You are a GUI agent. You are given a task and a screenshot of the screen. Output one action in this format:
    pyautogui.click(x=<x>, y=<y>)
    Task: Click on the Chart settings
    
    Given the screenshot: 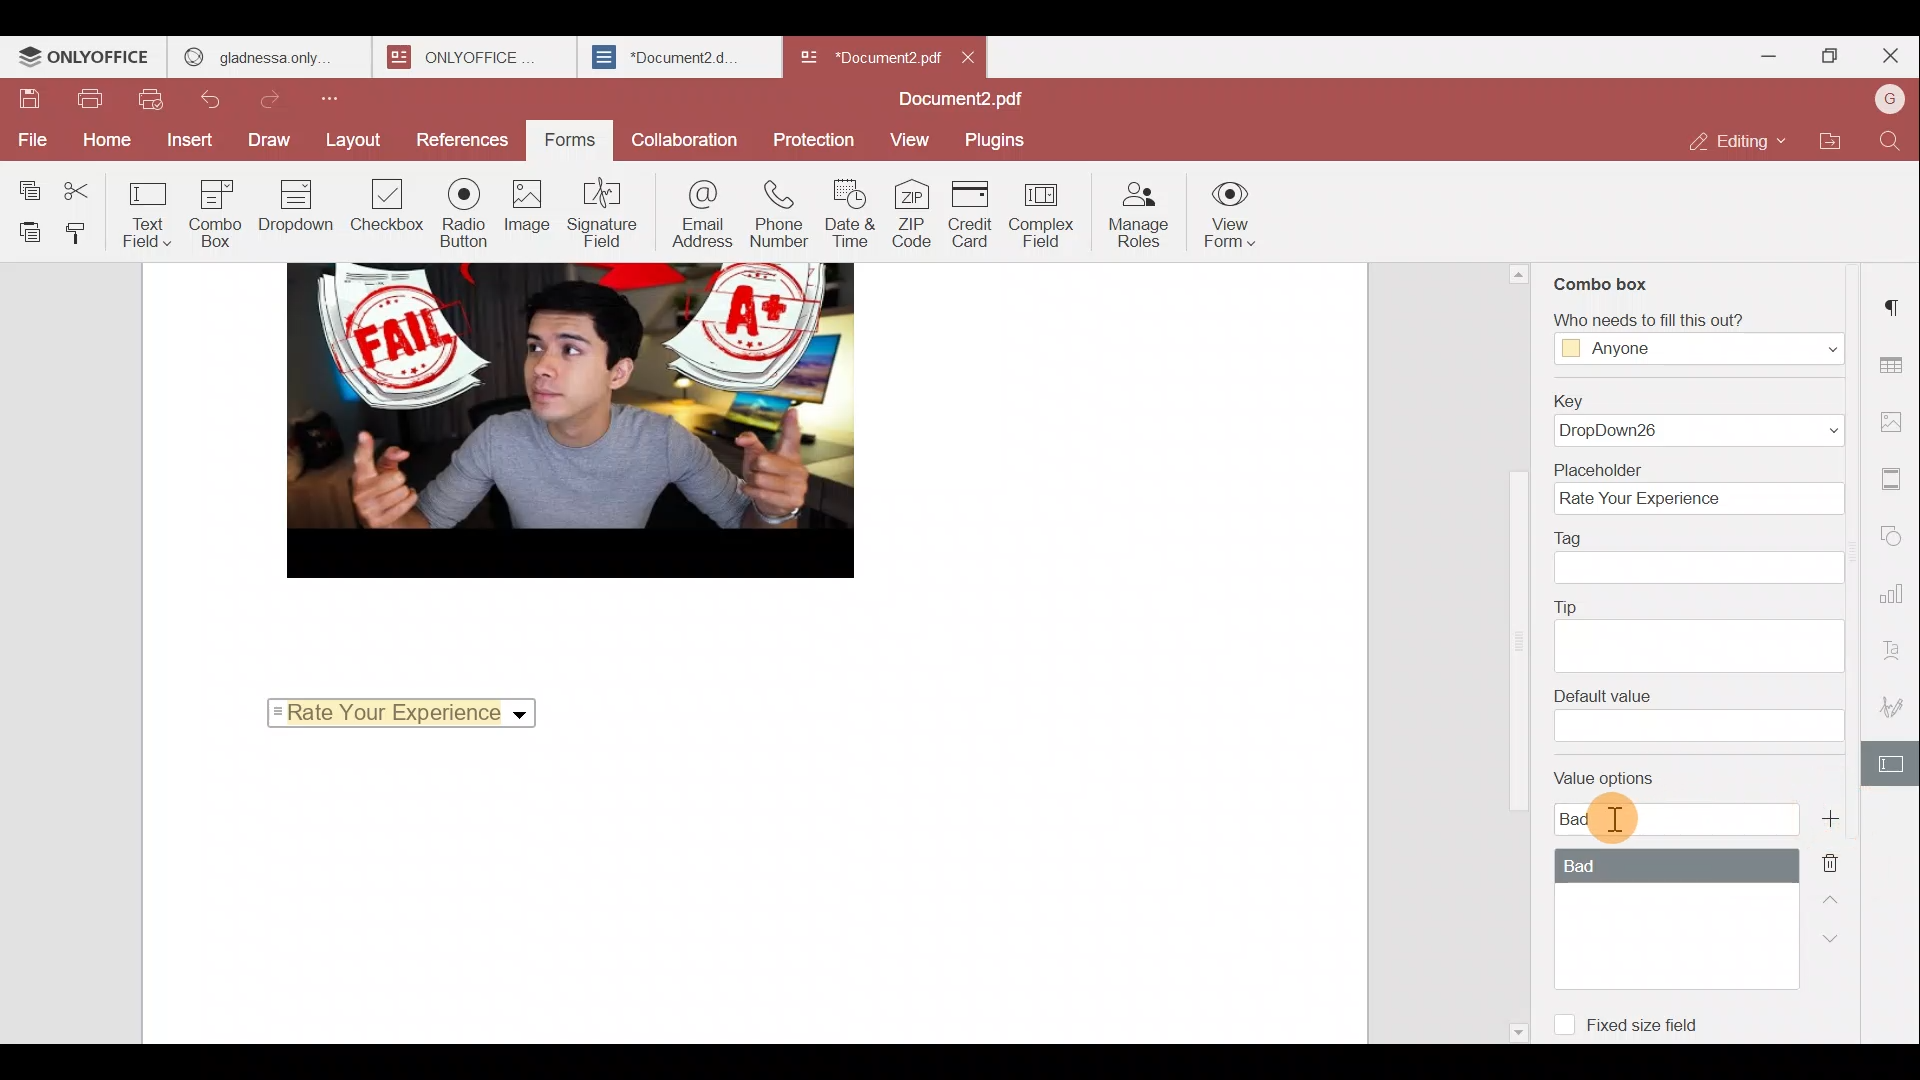 What is the action you would take?
    pyautogui.click(x=1897, y=596)
    